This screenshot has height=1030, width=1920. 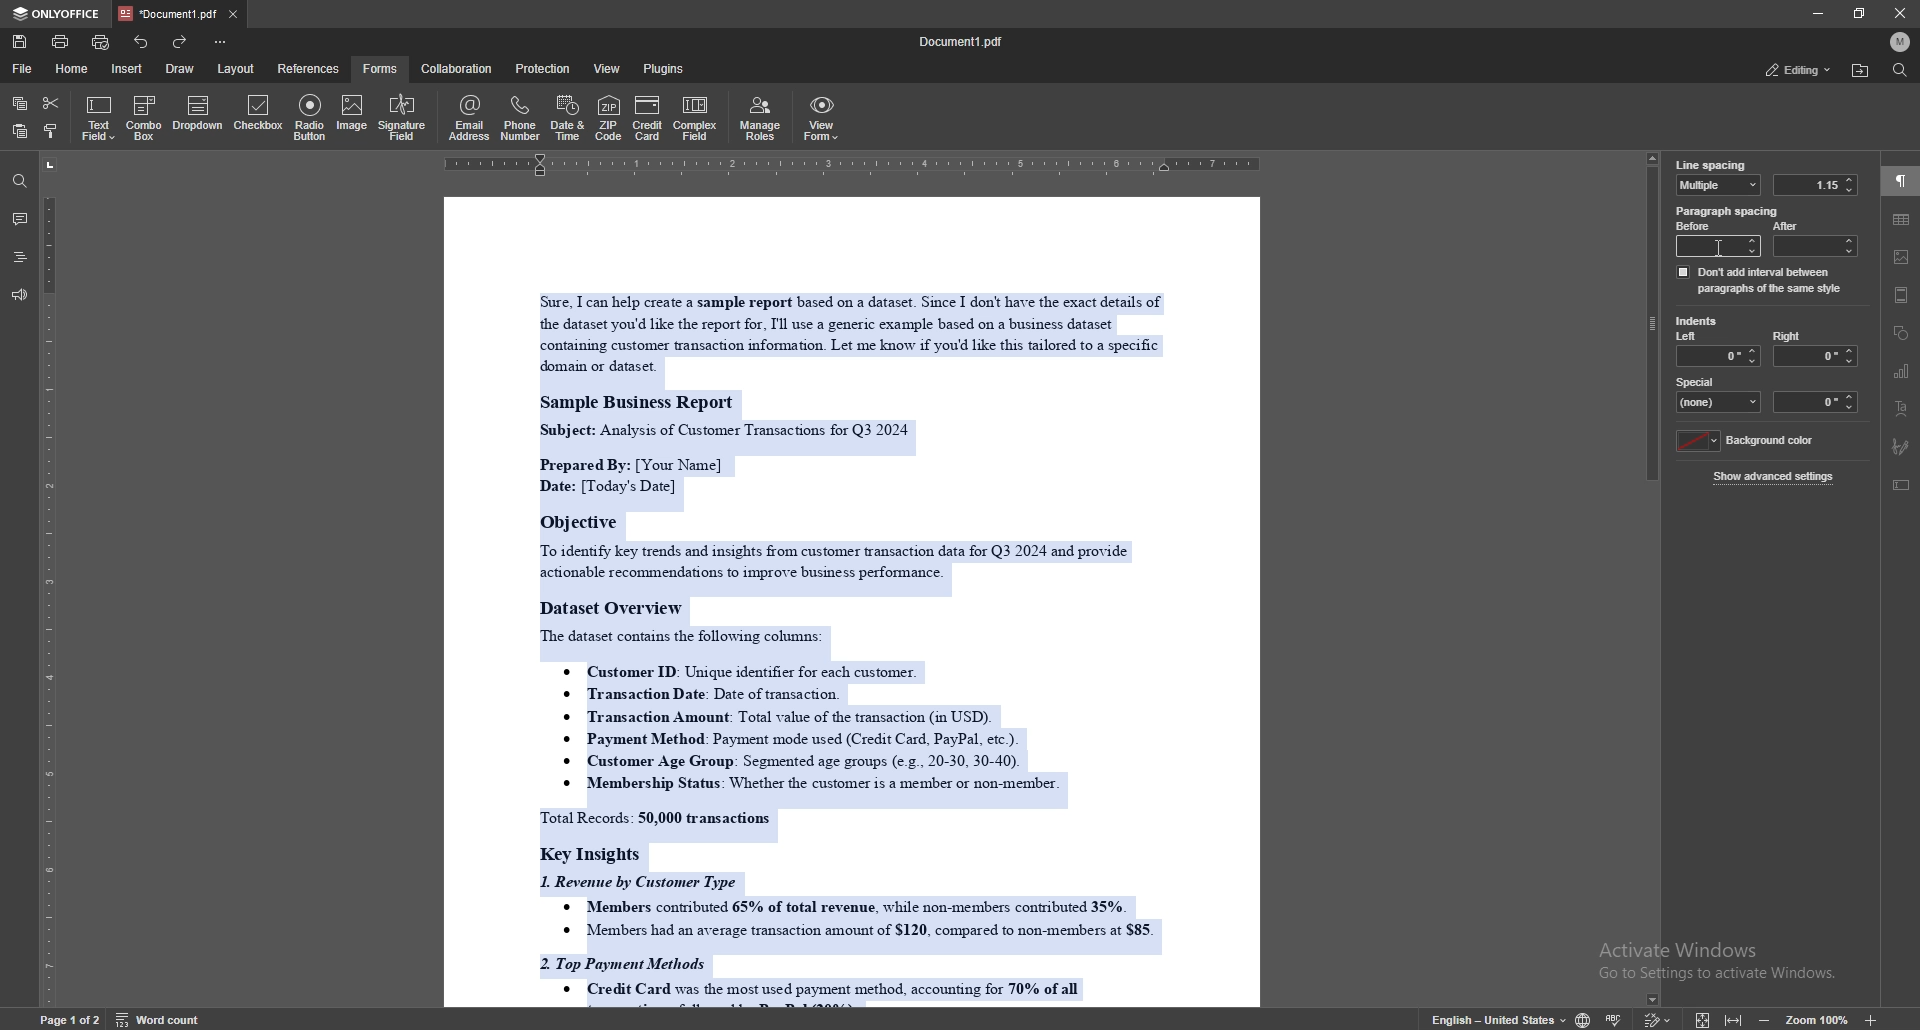 I want to click on line spacing value, so click(x=1814, y=185).